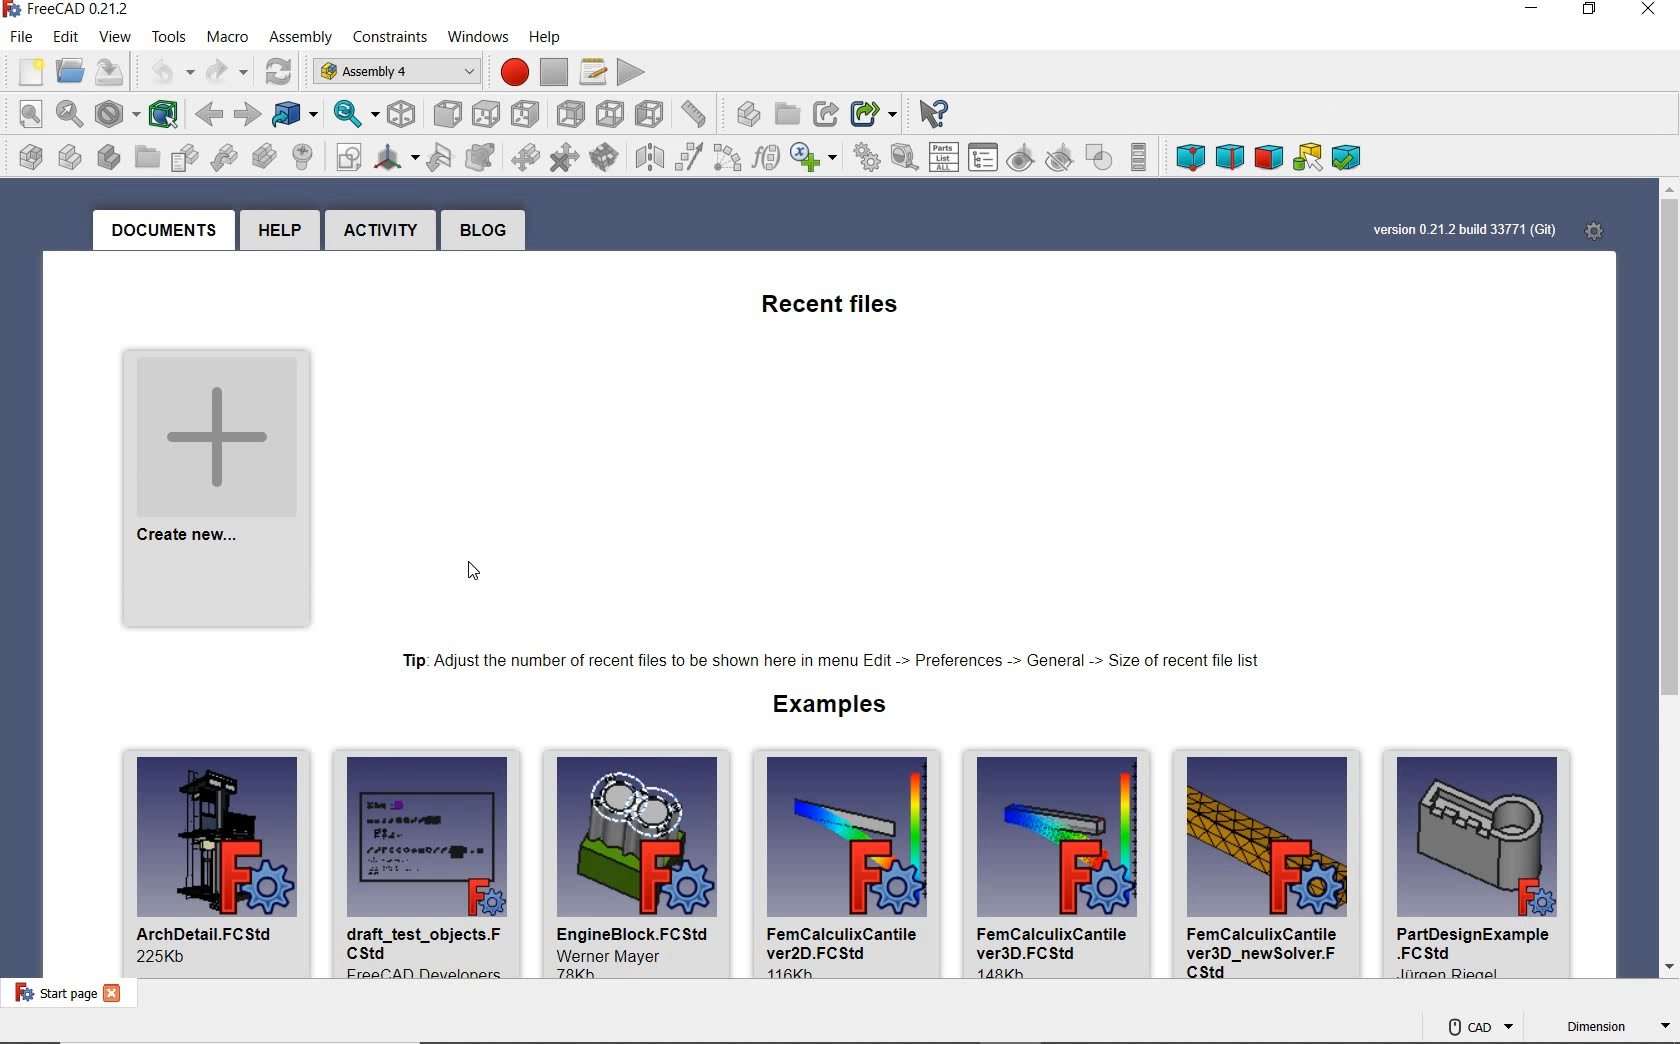 The height and width of the screenshot is (1044, 1680). What do you see at coordinates (609, 156) in the screenshot?
I see `solve and update assembly` at bounding box center [609, 156].